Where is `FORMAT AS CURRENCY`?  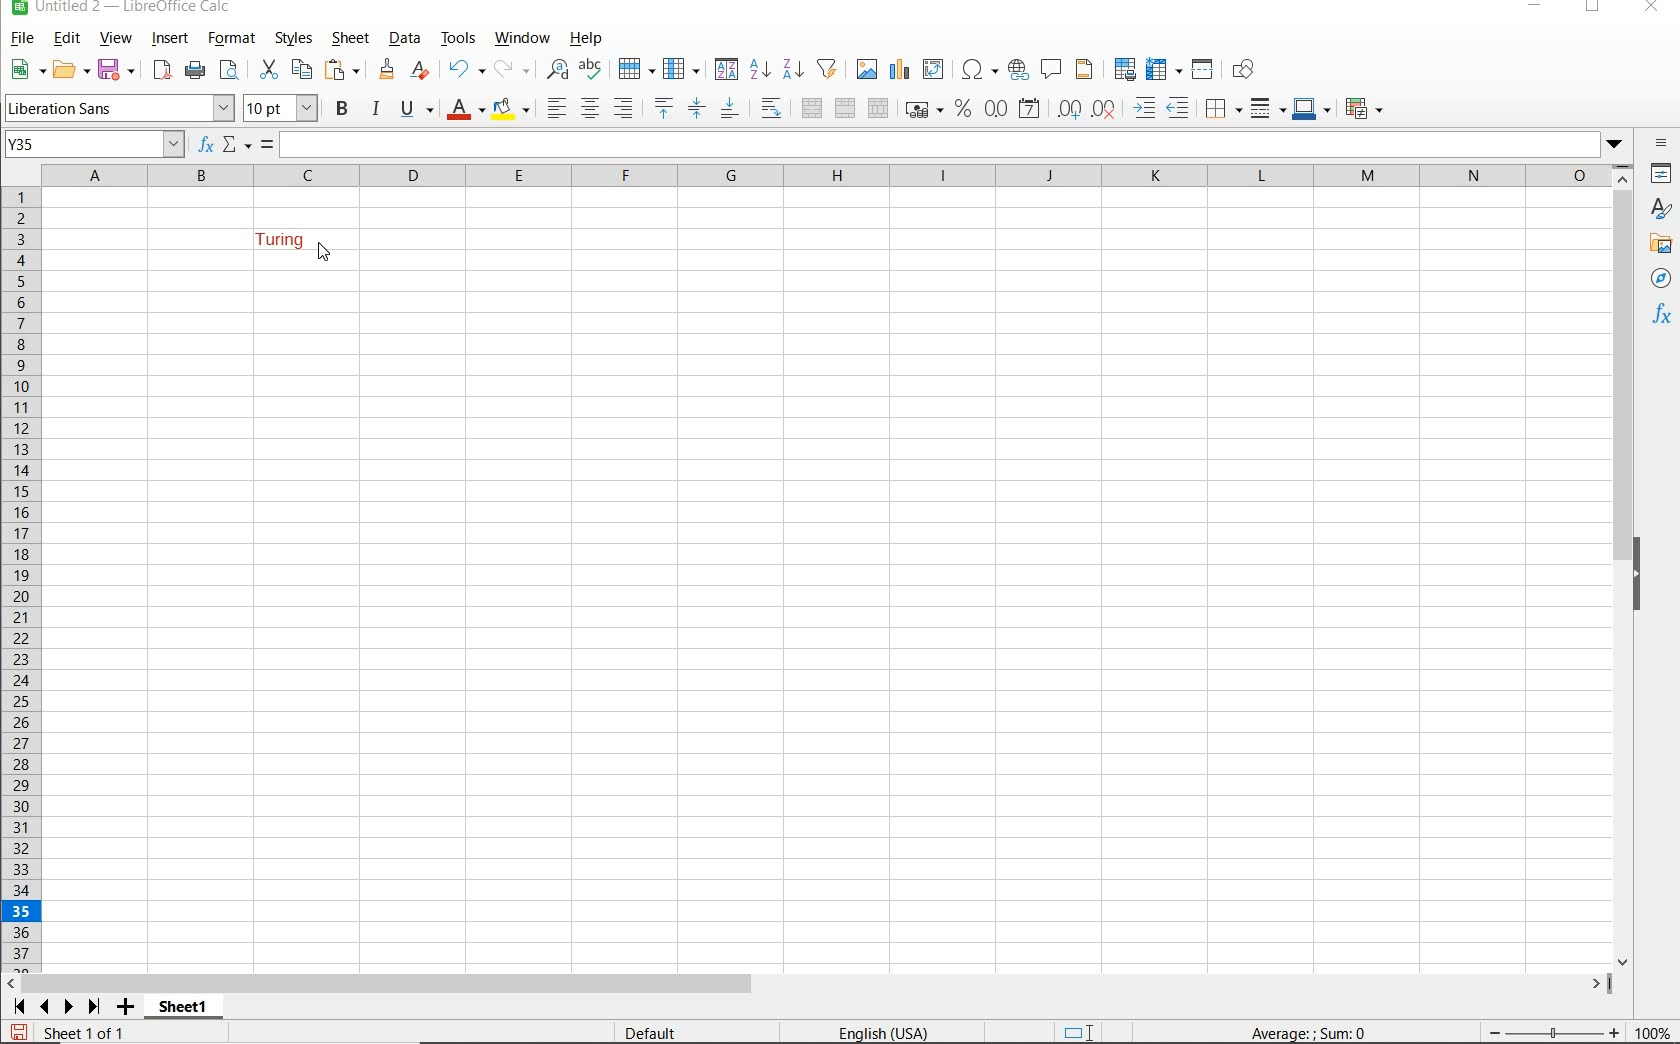 FORMAT AS CURRENCY is located at coordinates (921, 110).